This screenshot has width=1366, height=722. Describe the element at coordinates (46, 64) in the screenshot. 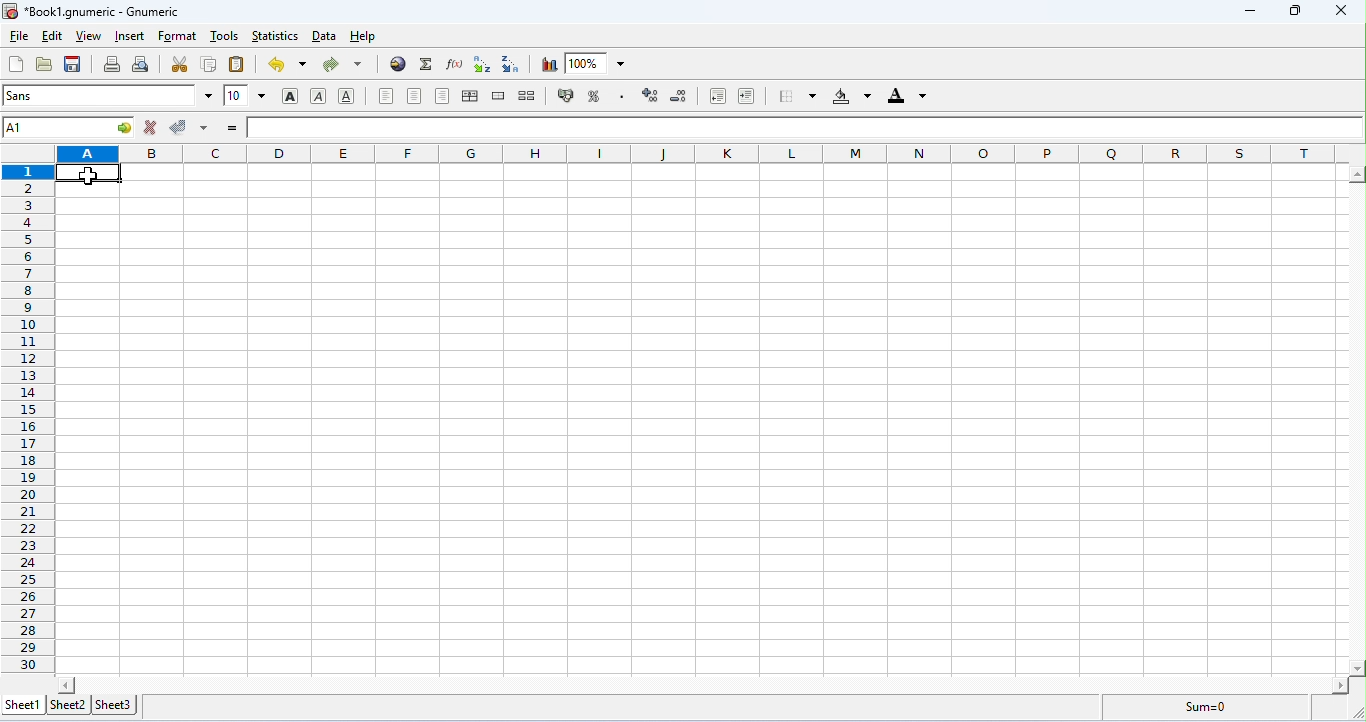

I see `open` at that location.